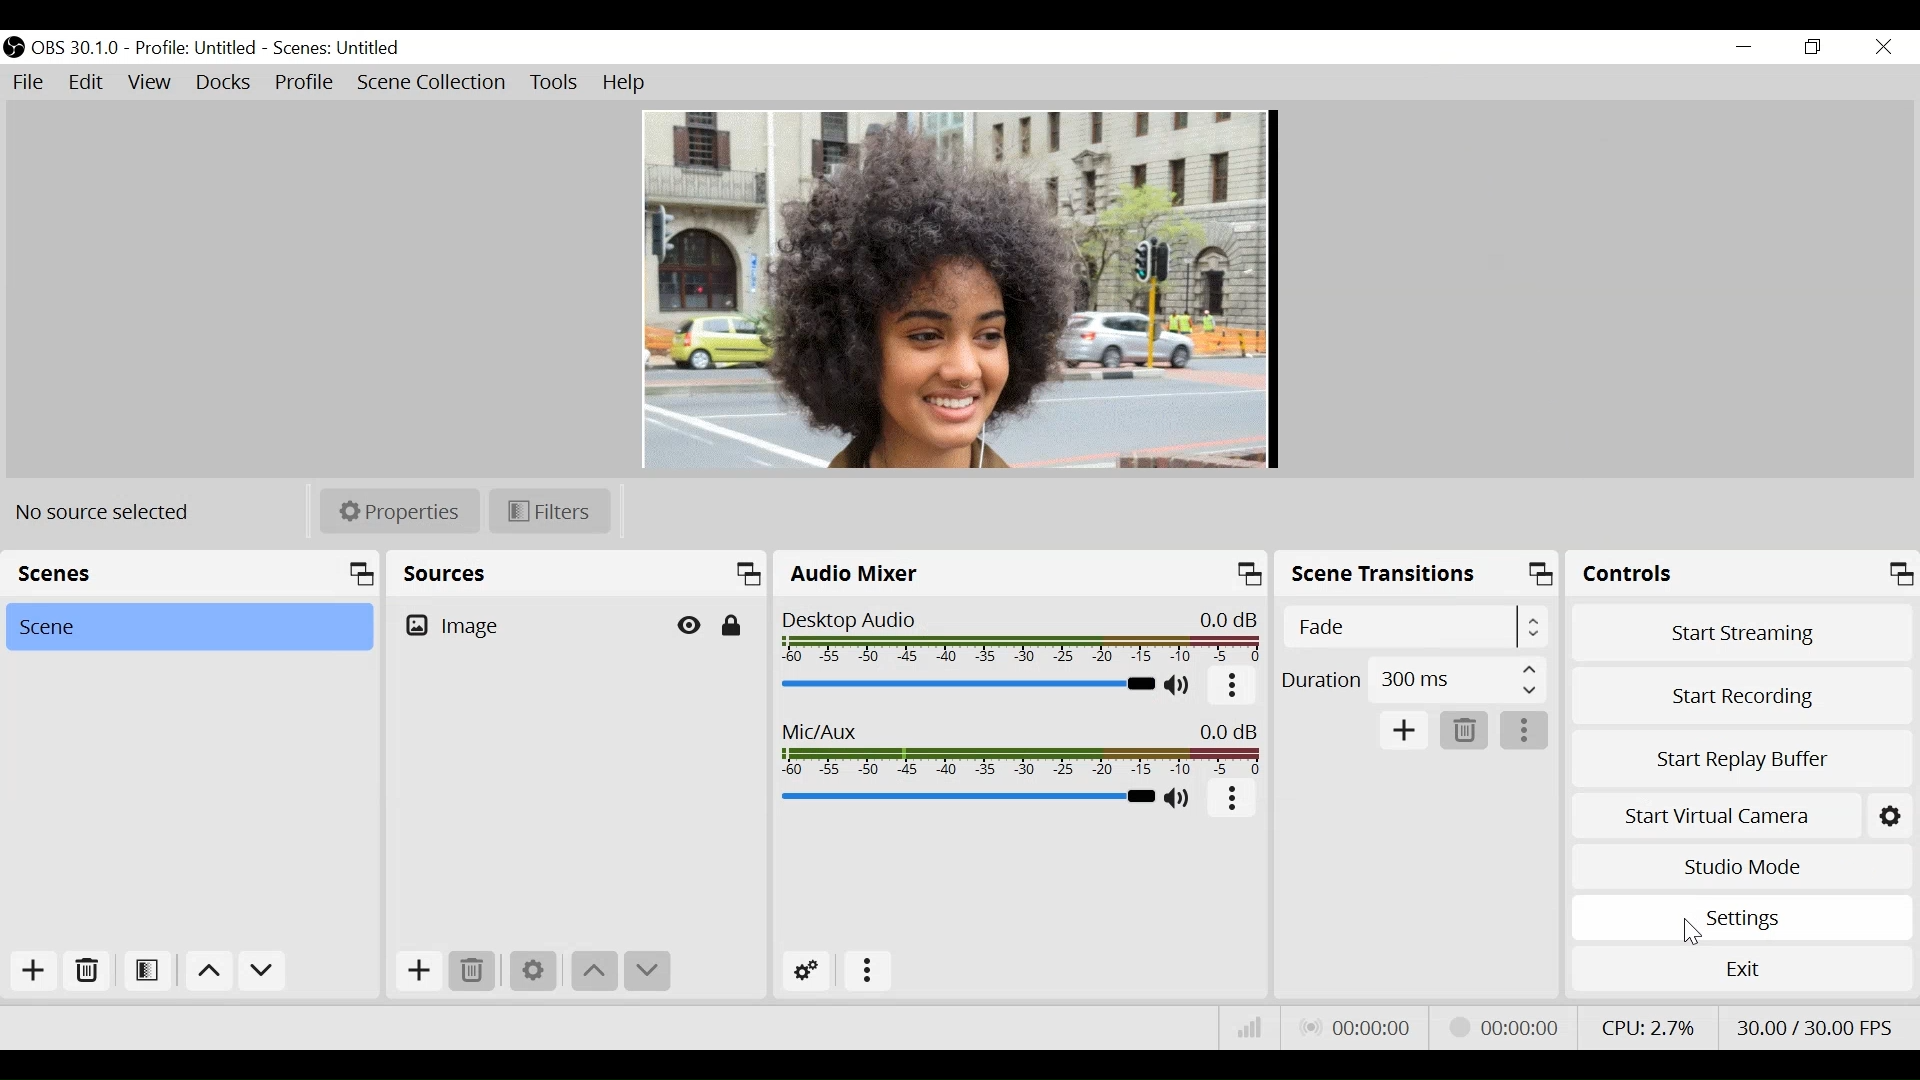  Describe the element at coordinates (1525, 731) in the screenshot. I see `More Options` at that location.